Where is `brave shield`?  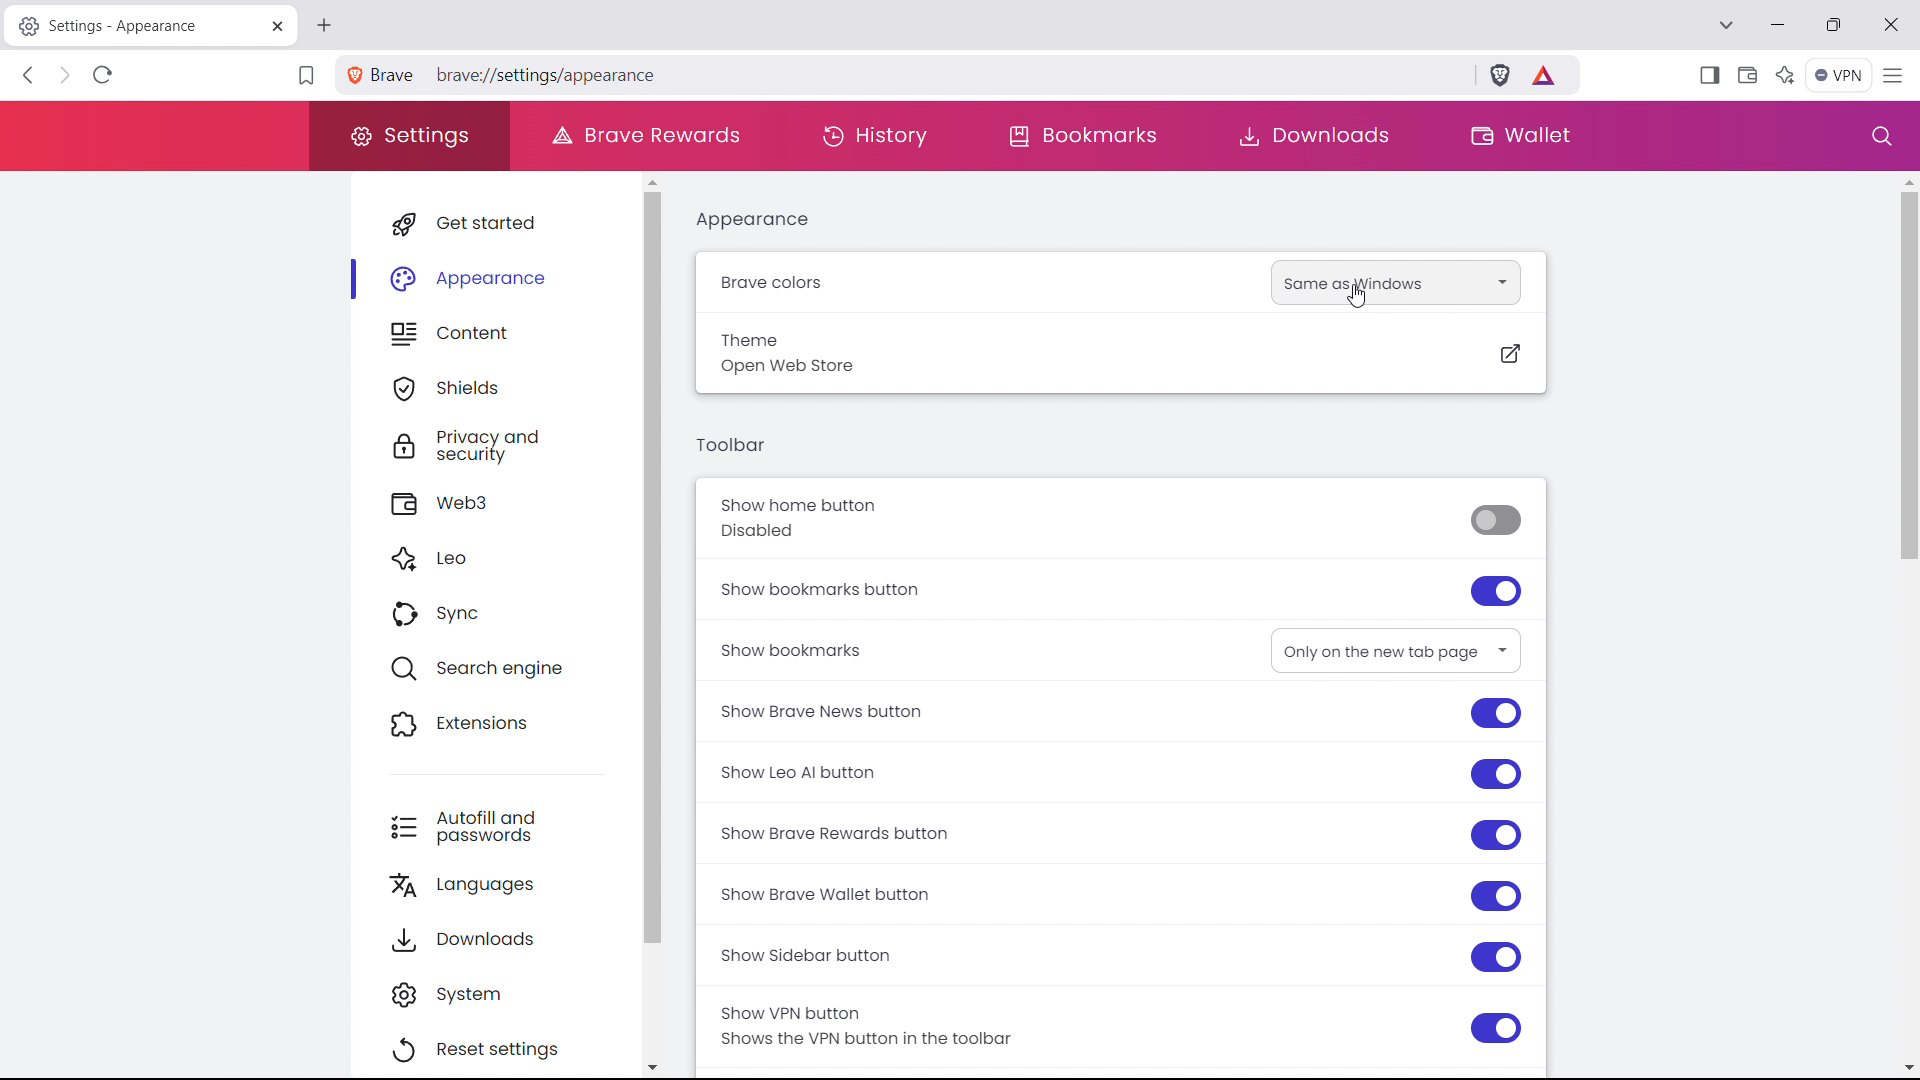 brave shield is located at coordinates (1500, 76).